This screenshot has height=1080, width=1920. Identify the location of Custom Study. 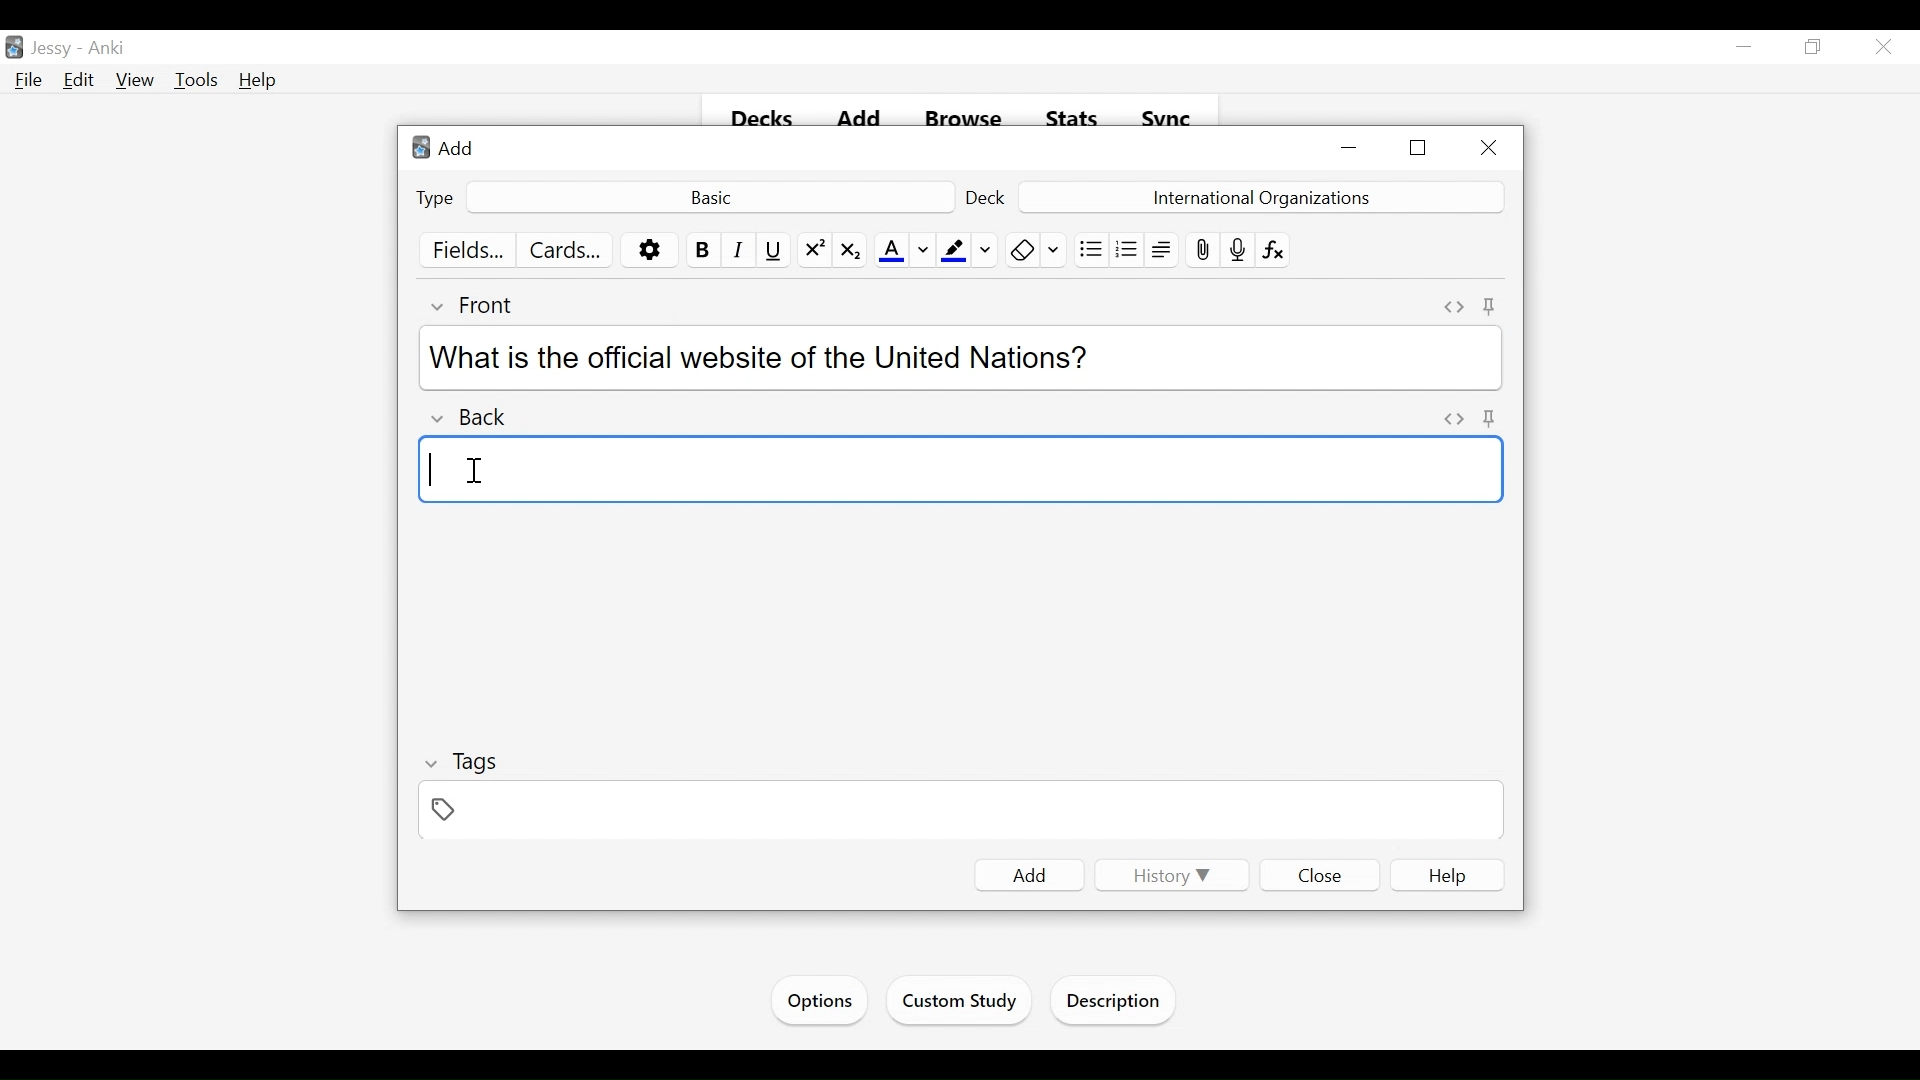
(957, 1003).